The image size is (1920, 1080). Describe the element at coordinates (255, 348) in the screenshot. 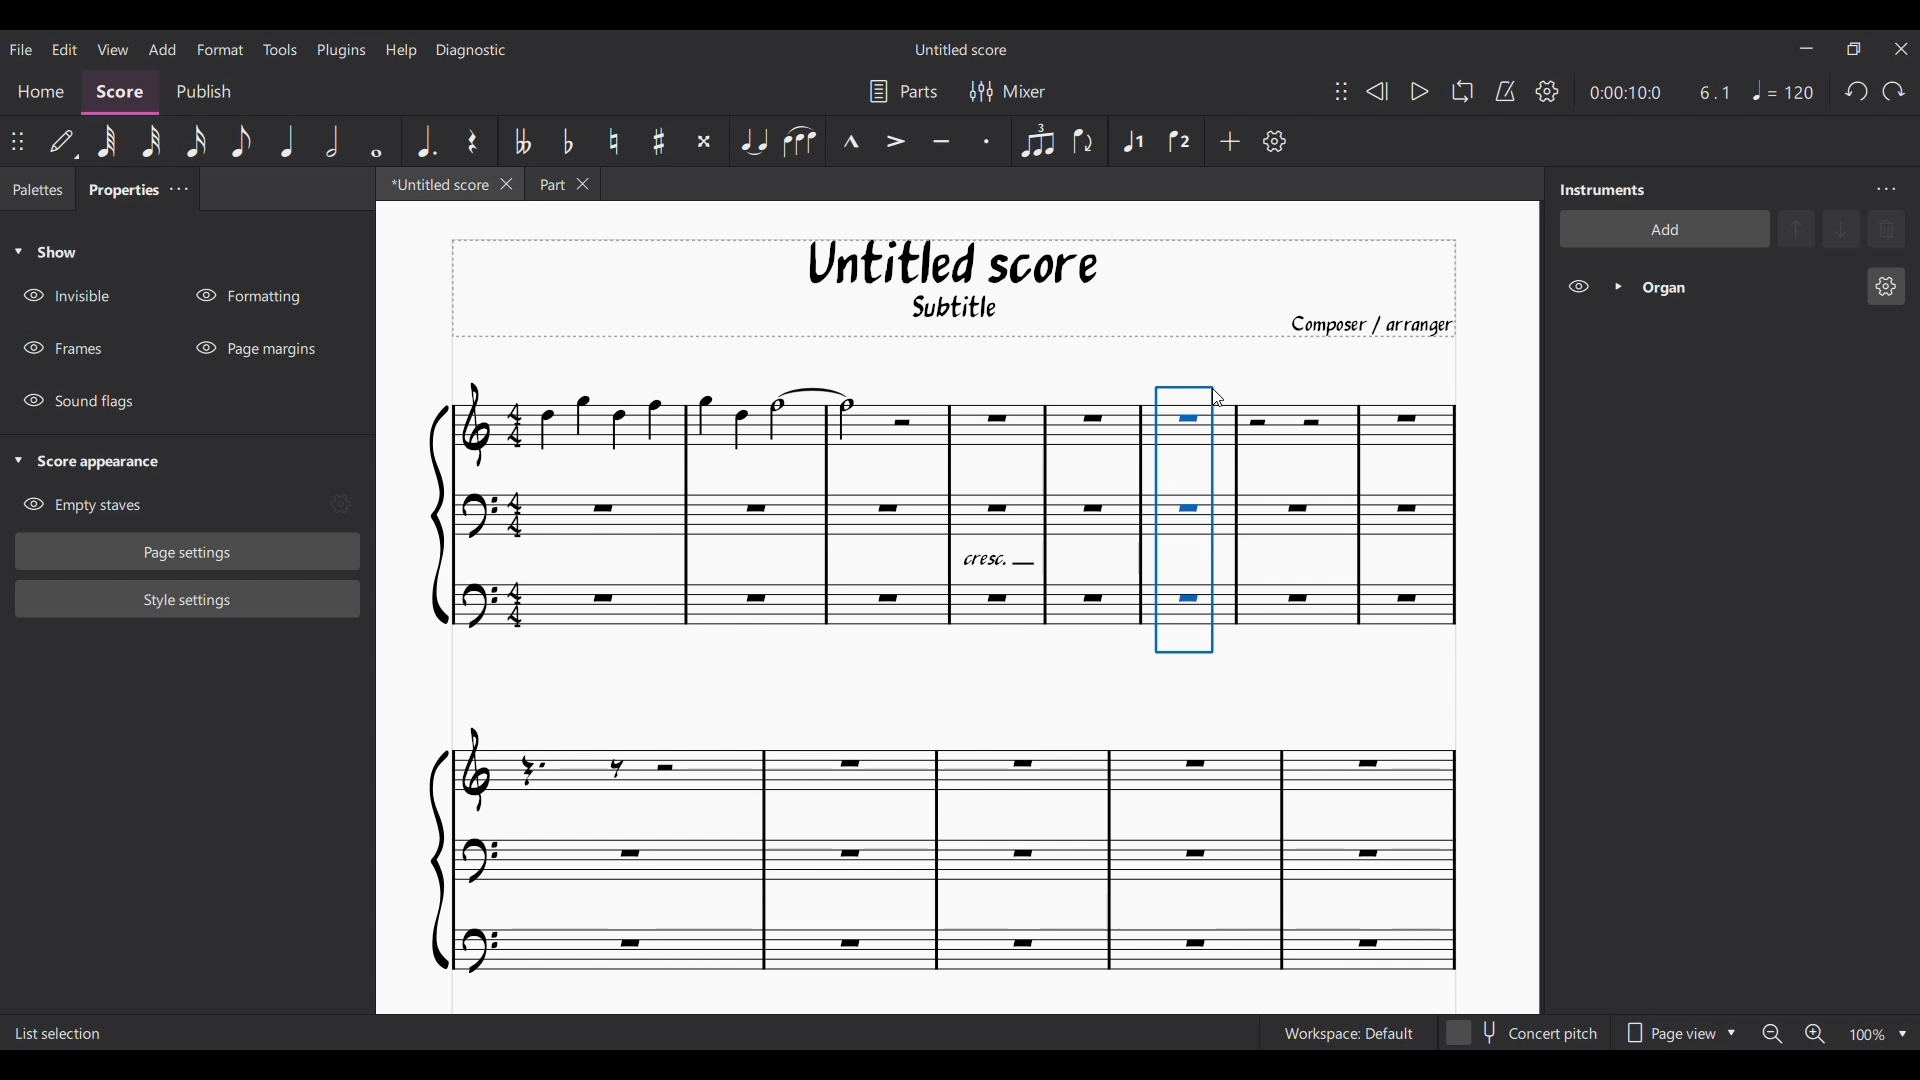

I see `Hide Page margins` at that location.